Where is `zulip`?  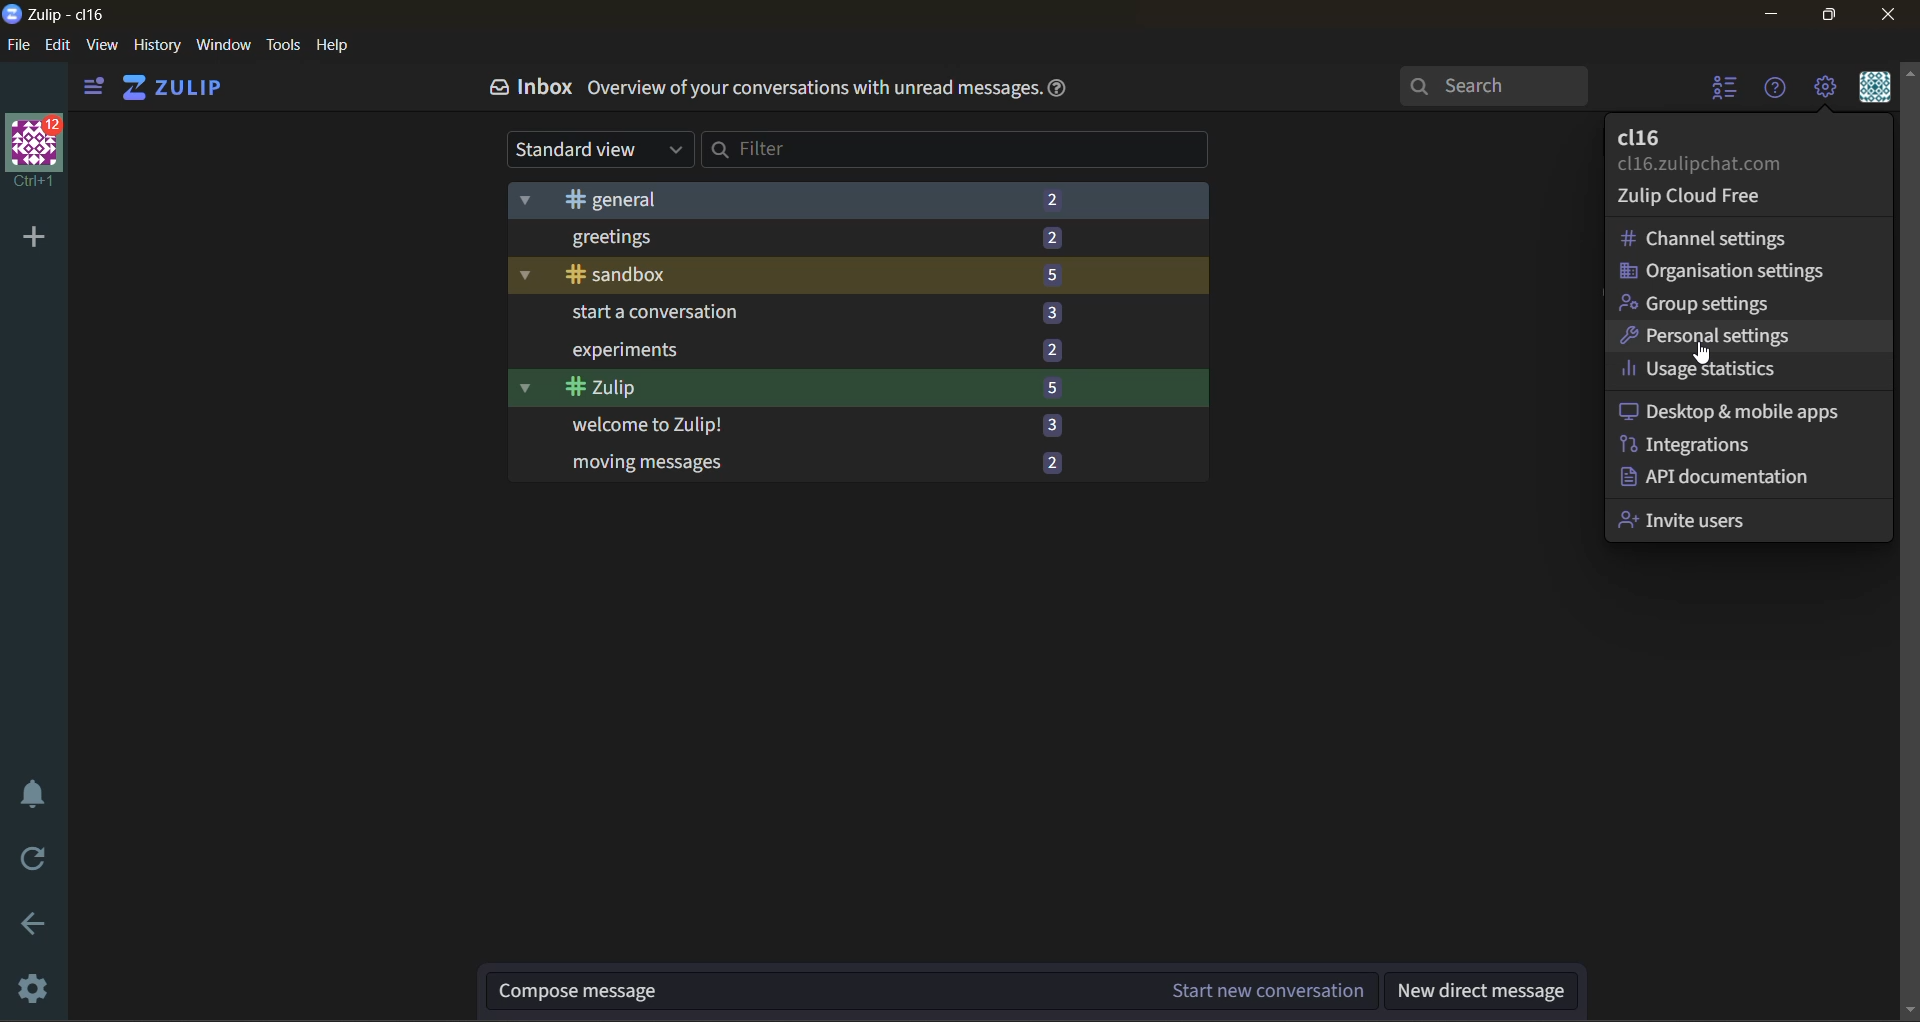 zulip is located at coordinates (797, 389).